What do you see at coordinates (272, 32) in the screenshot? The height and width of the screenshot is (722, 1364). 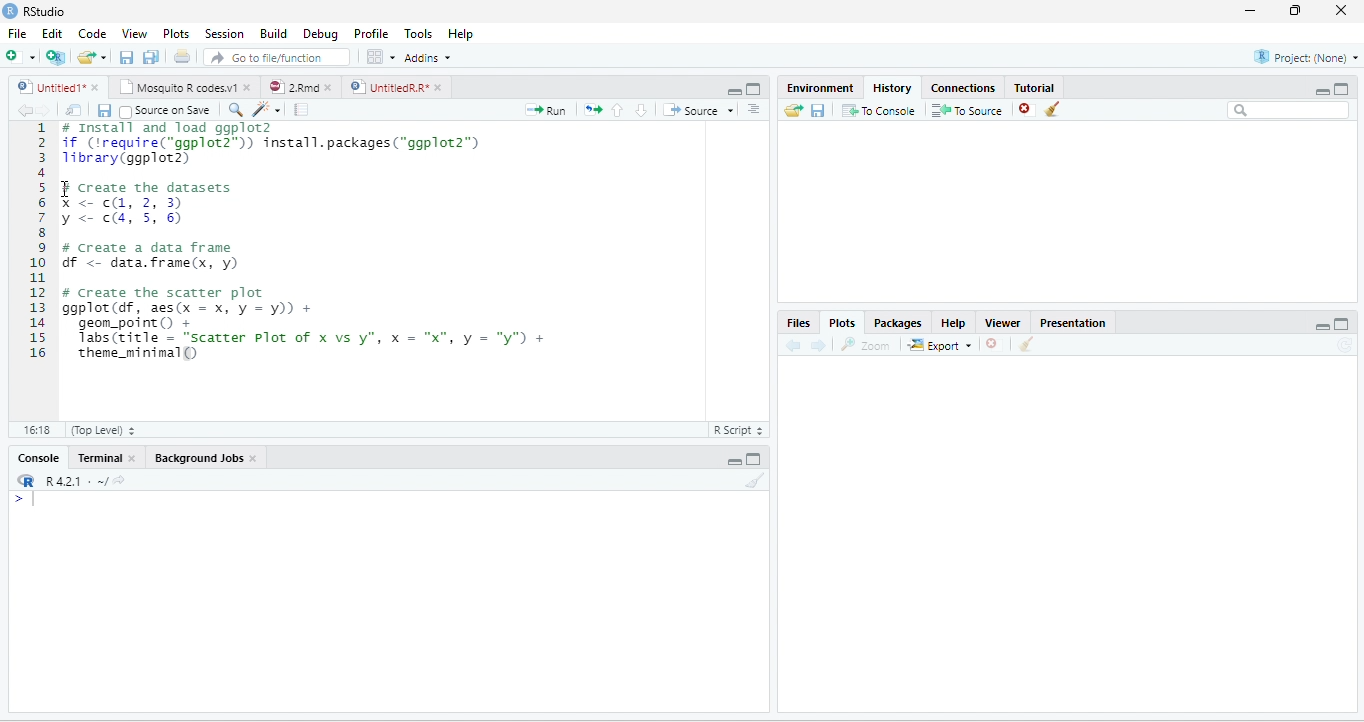 I see `Build` at bounding box center [272, 32].